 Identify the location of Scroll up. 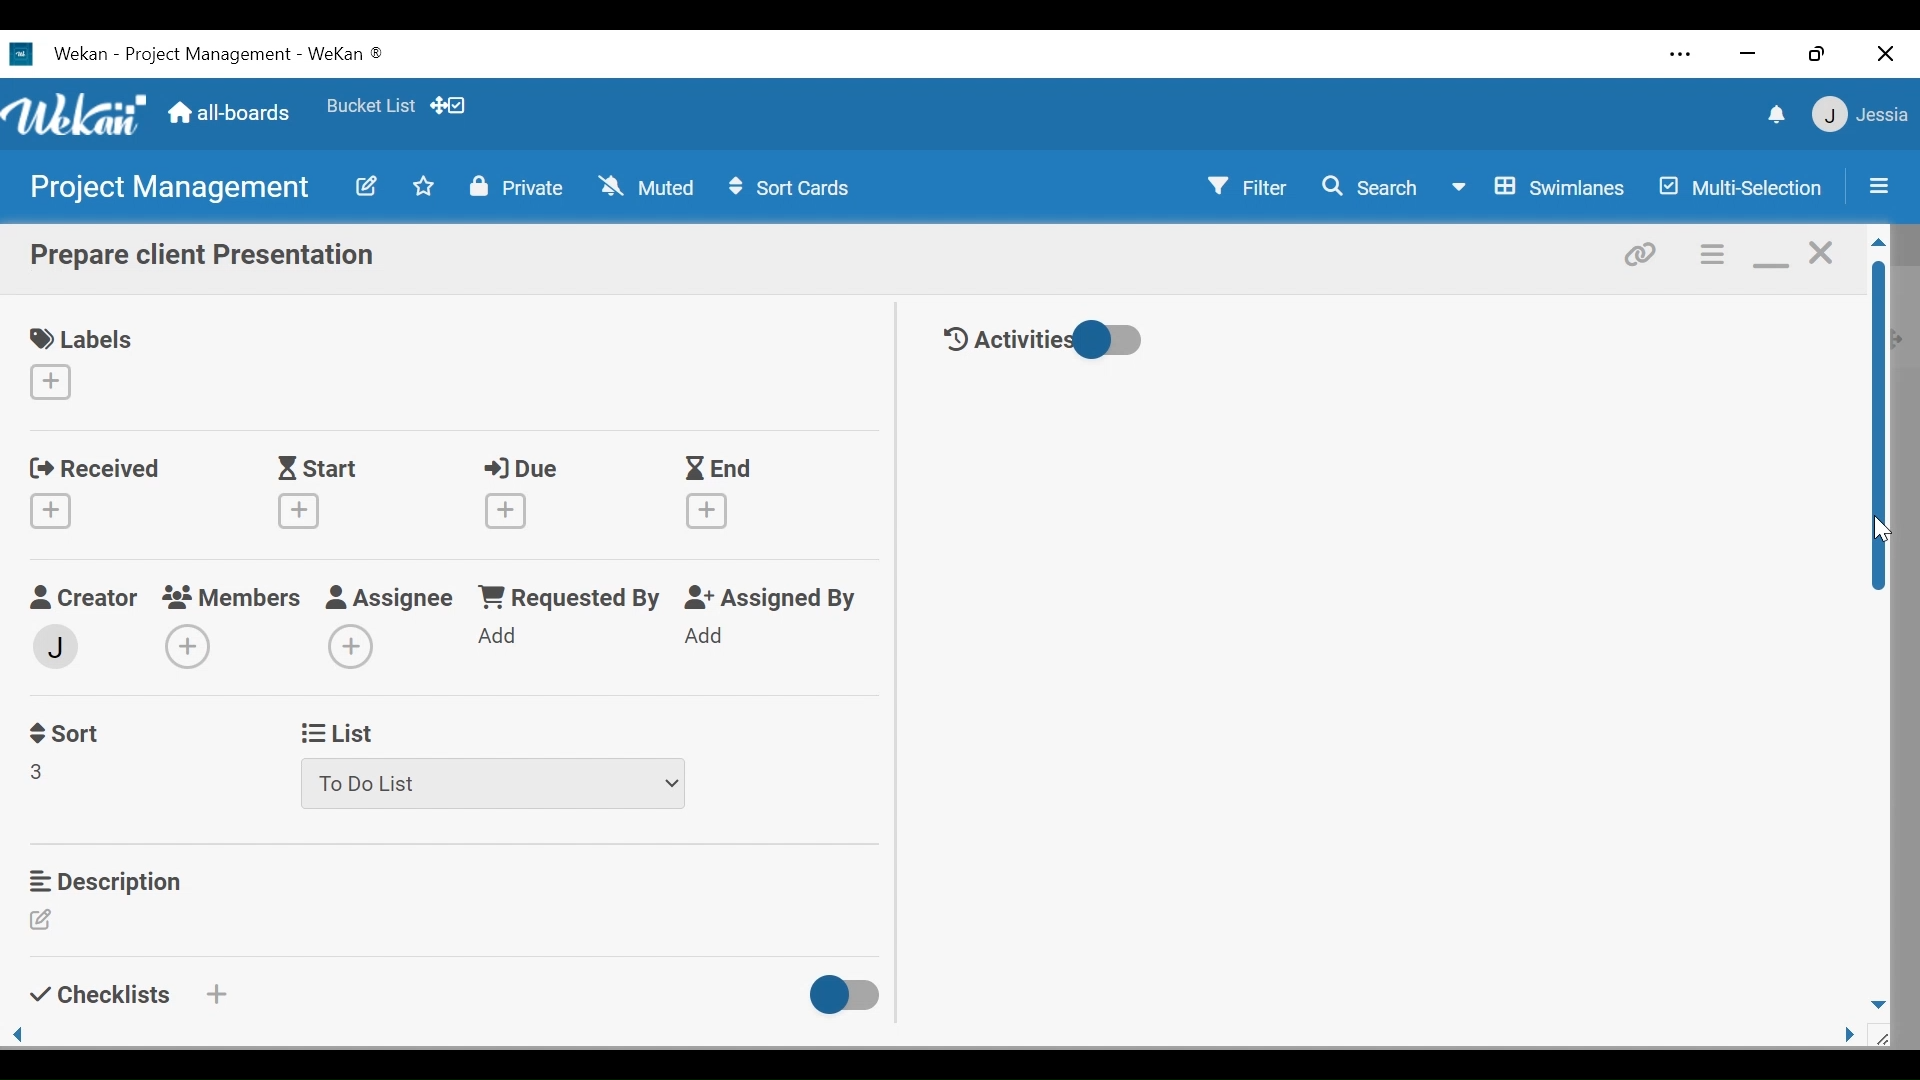
(1875, 241).